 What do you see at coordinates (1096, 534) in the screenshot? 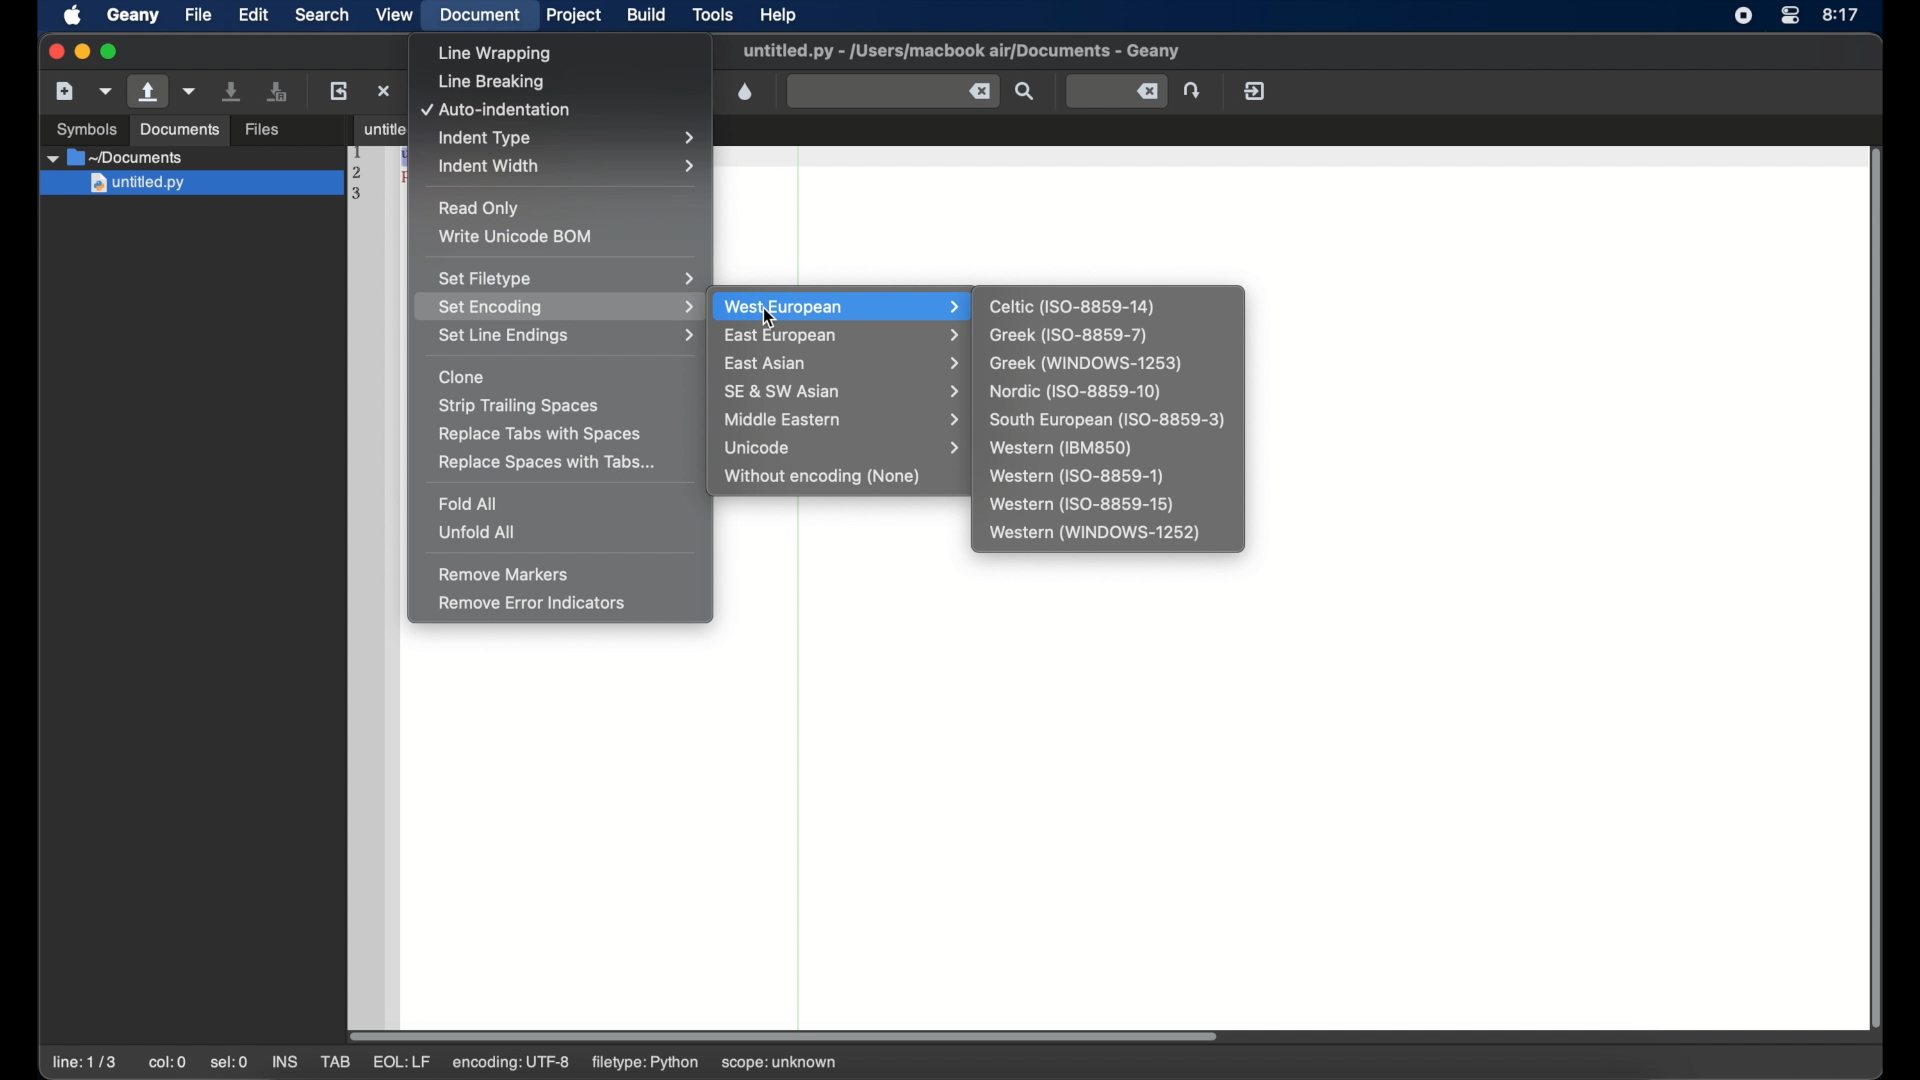
I see `western` at bounding box center [1096, 534].